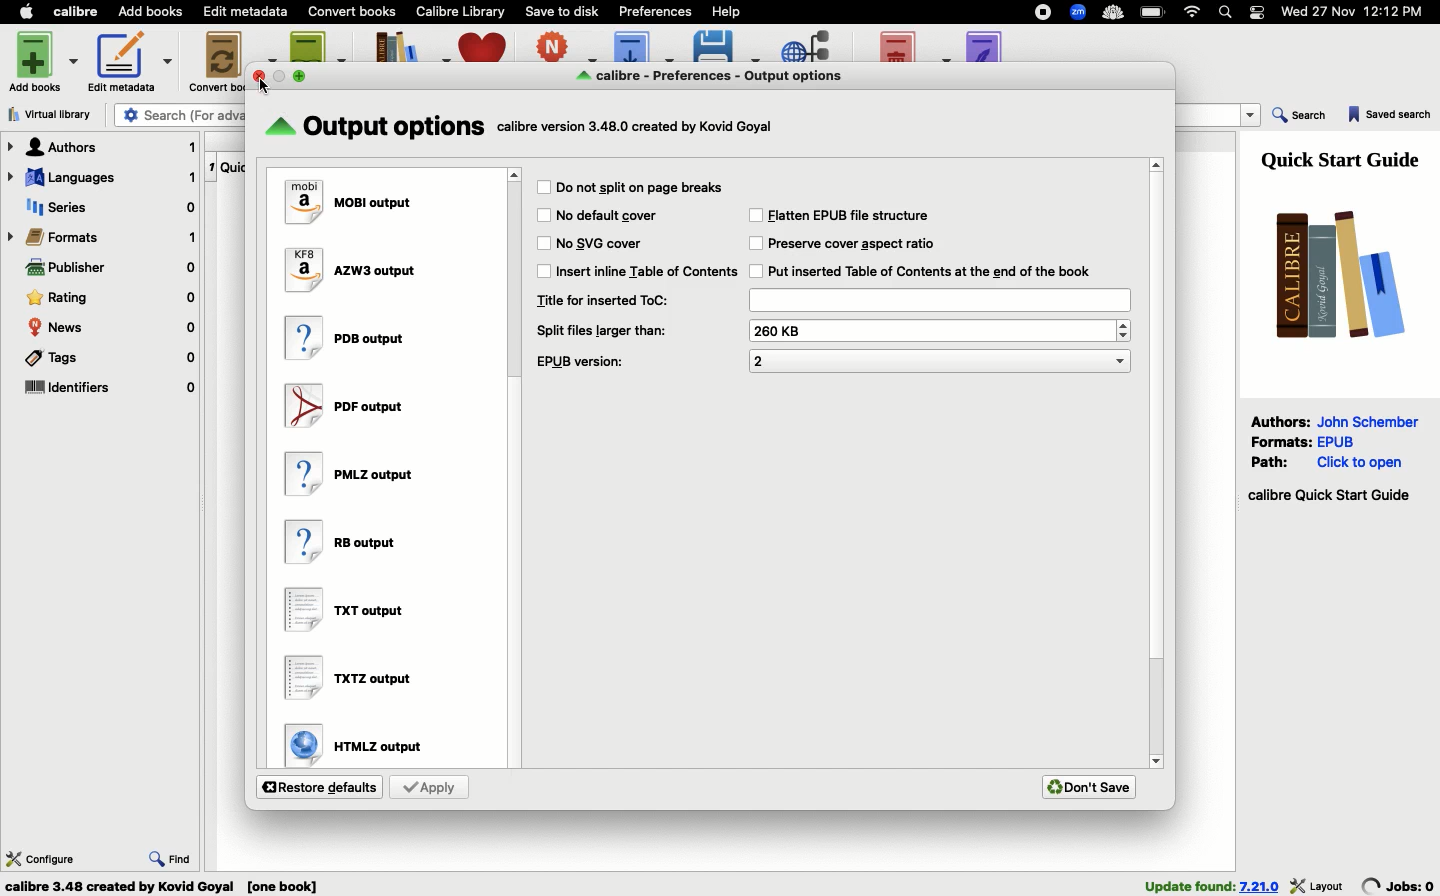  I want to click on Preferences, so click(657, 10).